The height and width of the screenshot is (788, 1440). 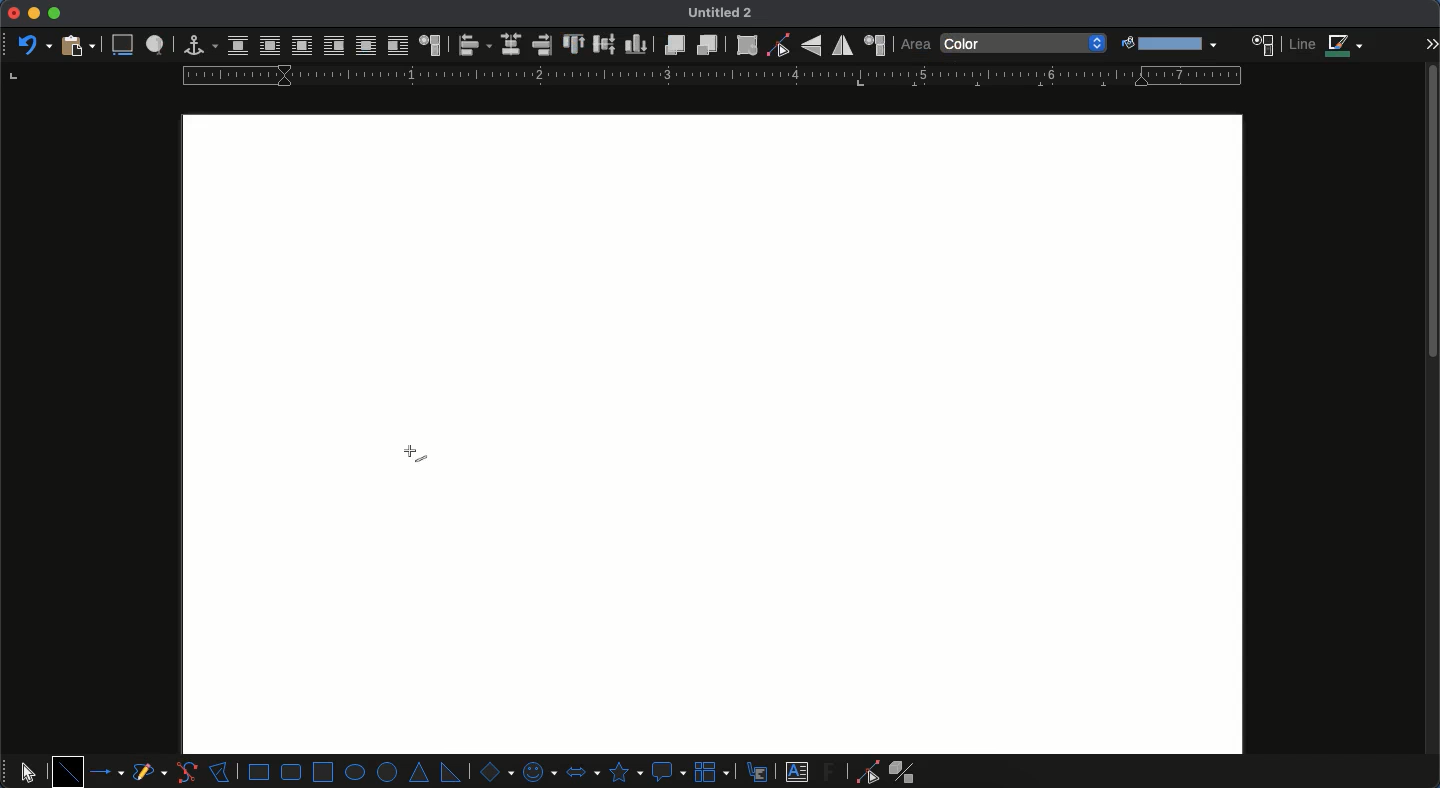 What do you see at coordinates (1167, 44) in the screenshot?
I see `fill color` at bounding box center [1167, 44].